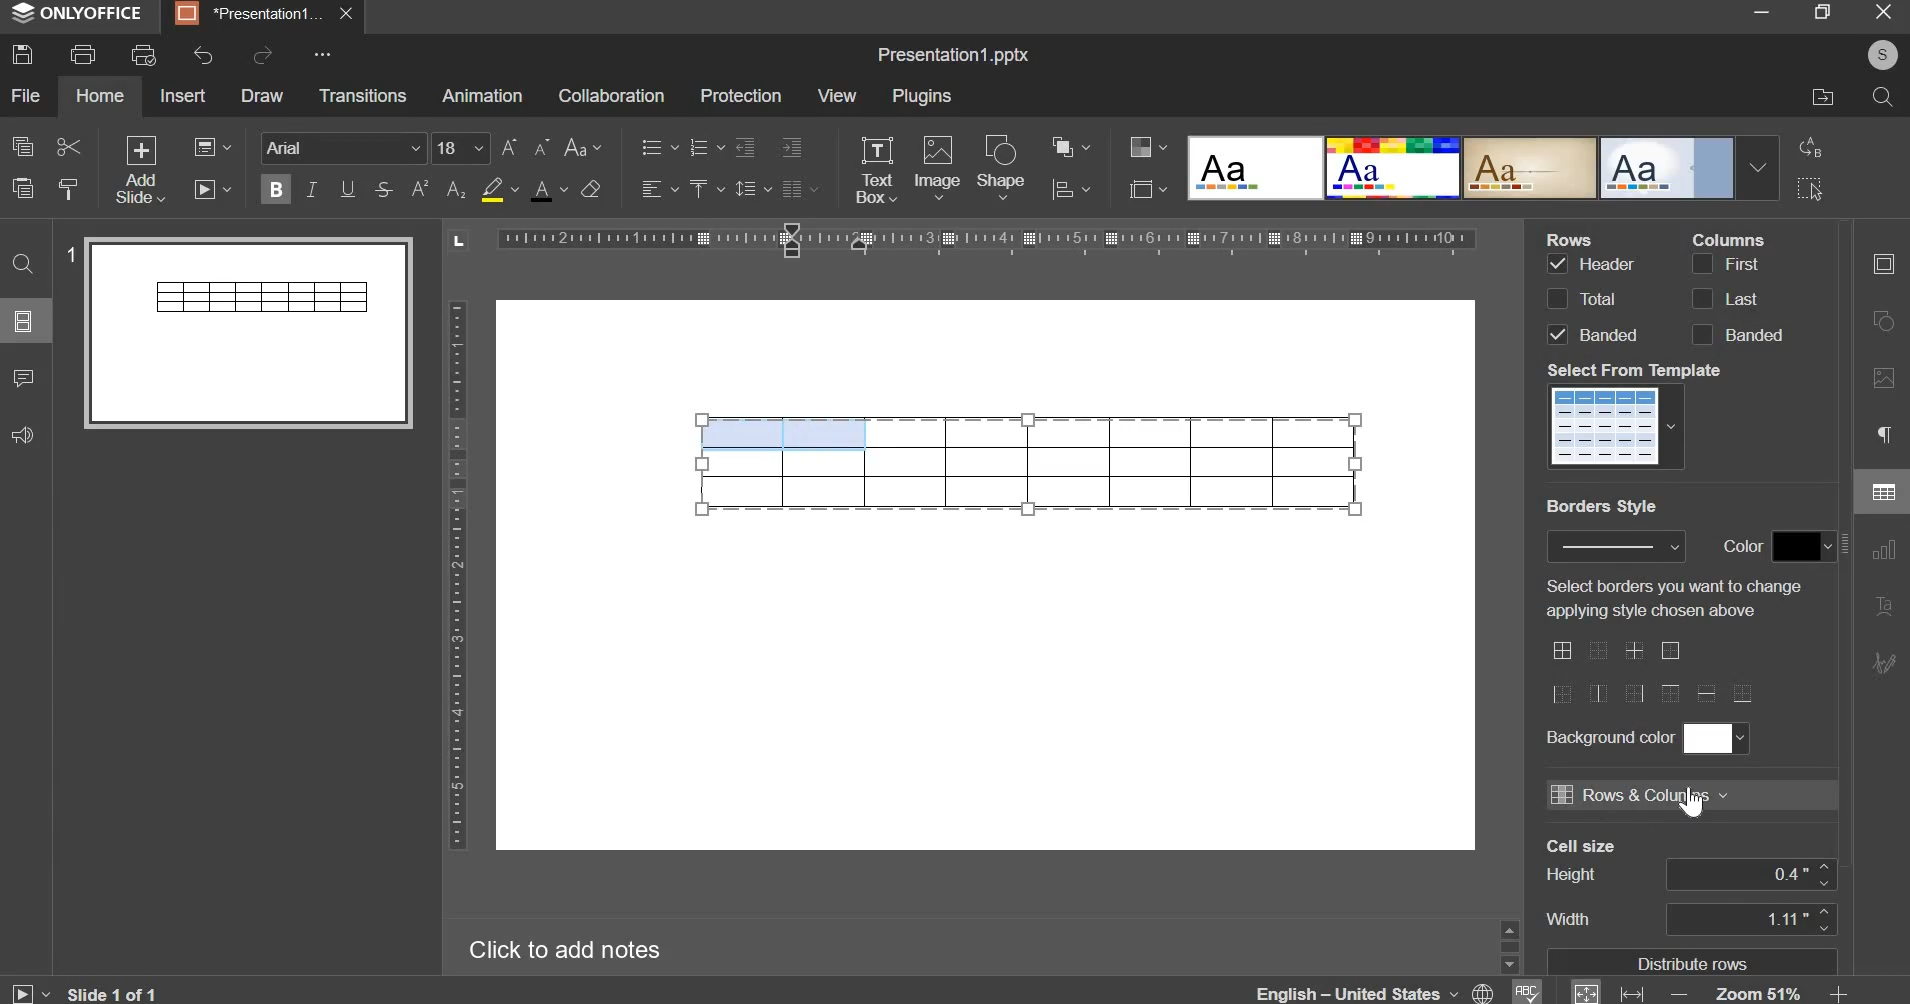 The image size is (1910, 1004). What do you see at coordinates (1803, 547) in the screenshot?
I see `border color` at bounding box center [1803, 547].